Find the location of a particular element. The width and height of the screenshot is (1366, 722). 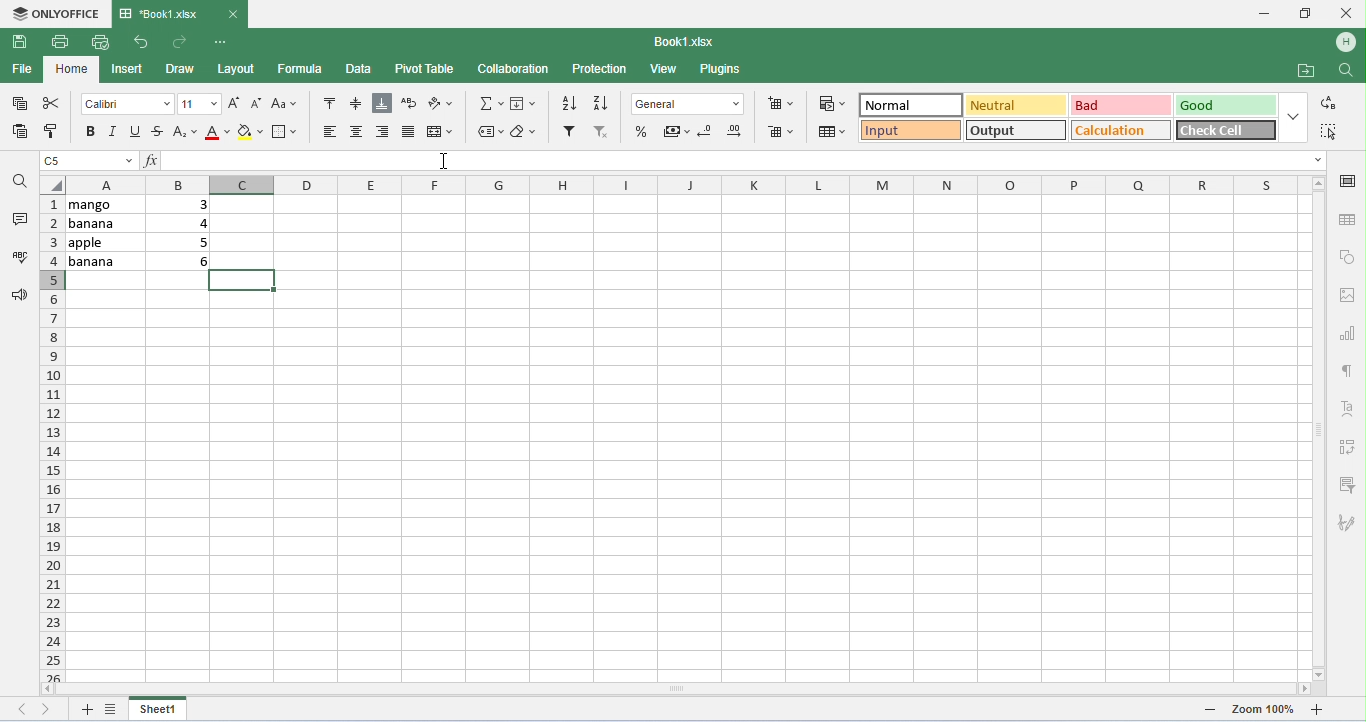

close is located at coordinates (1346, 13).